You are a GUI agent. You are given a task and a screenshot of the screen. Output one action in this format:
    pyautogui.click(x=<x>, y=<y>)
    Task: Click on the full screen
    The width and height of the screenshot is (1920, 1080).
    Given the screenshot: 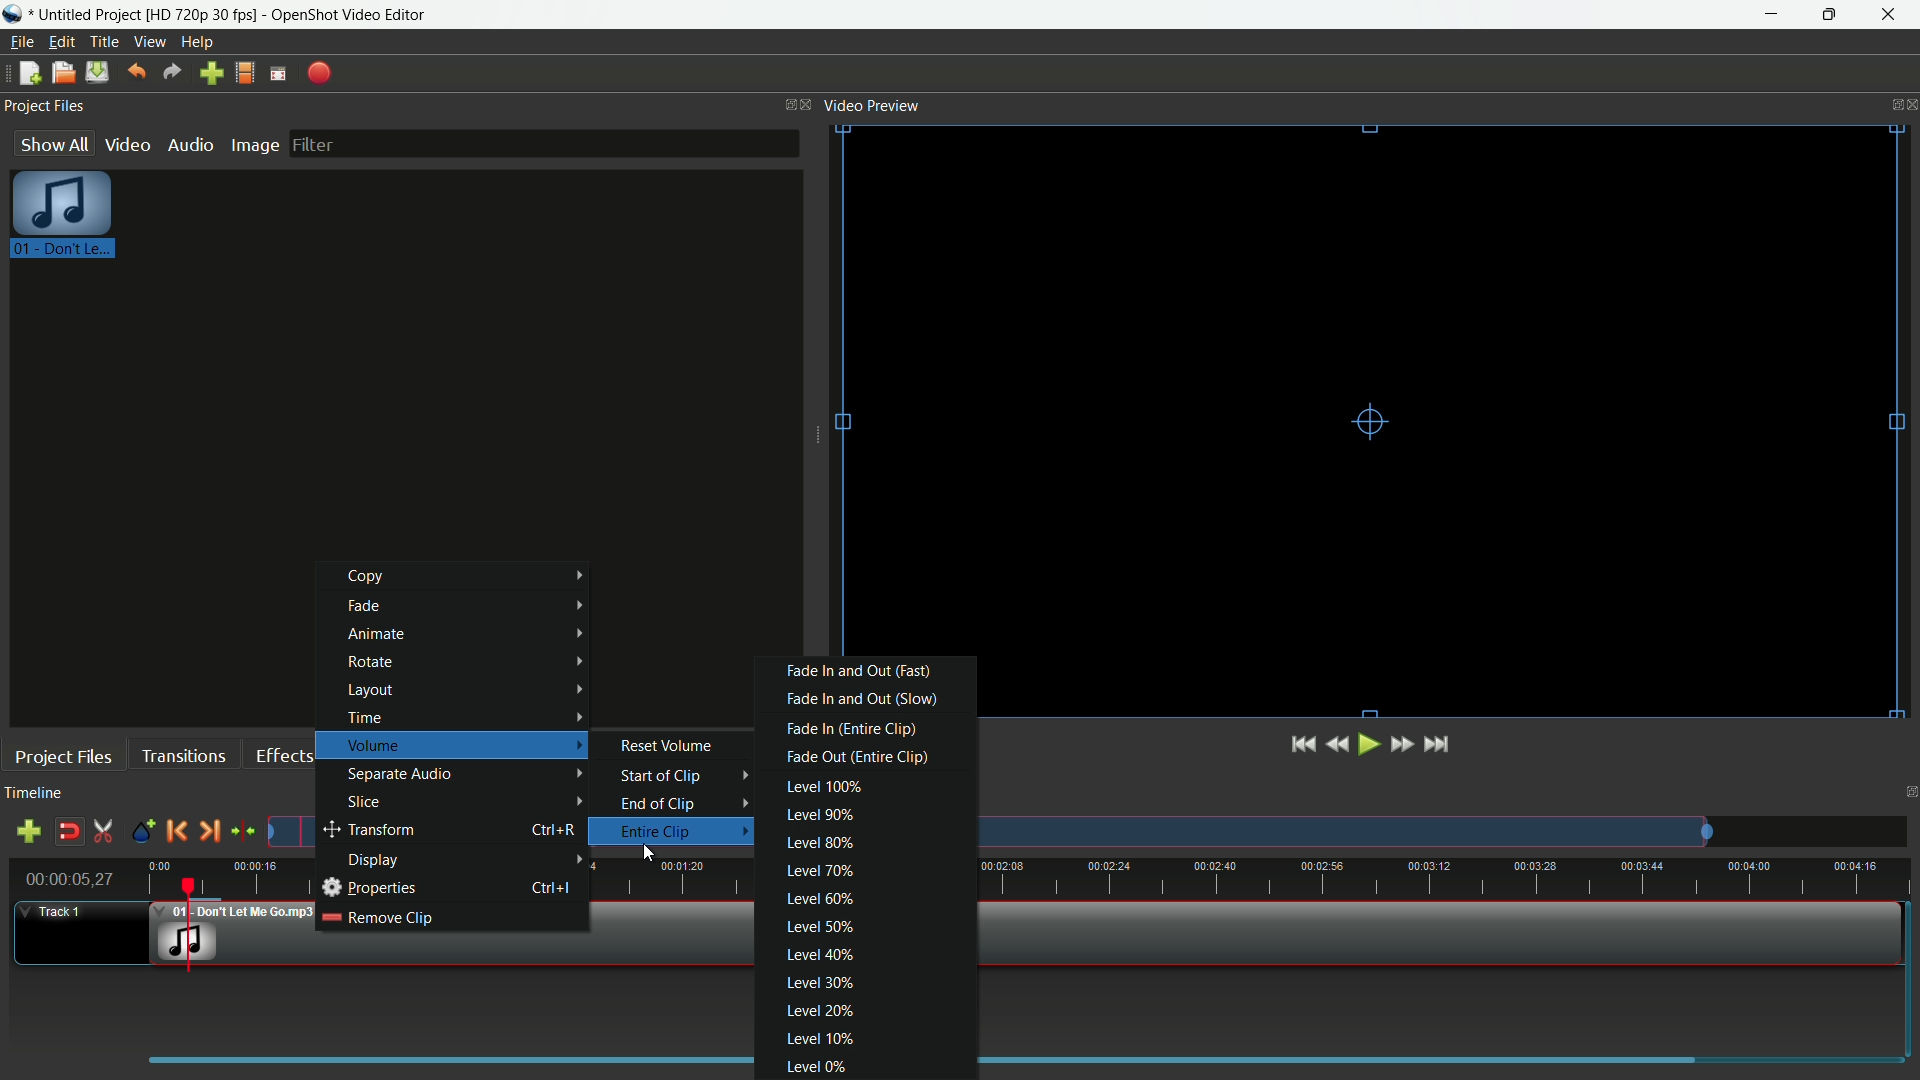 What is the action you would take?
    pyautogui.click(x=280, y=73)
    